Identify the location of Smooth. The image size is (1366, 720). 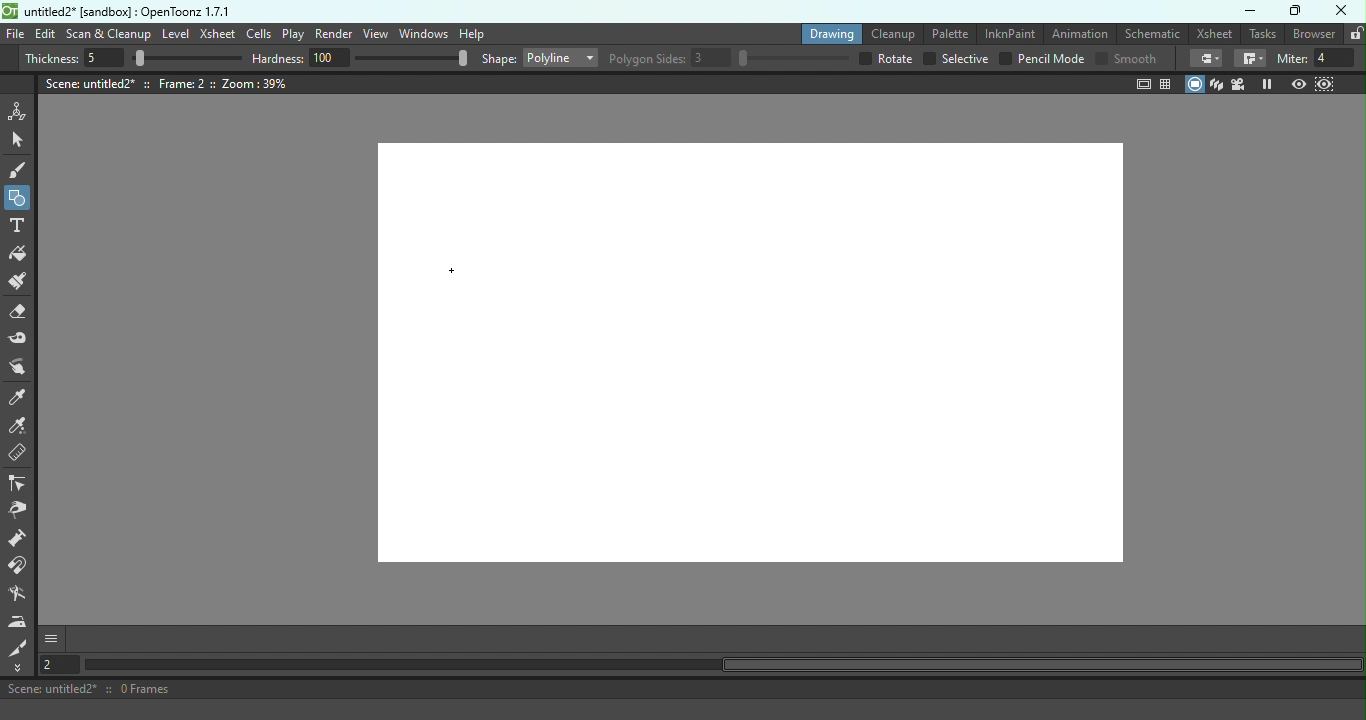
(1128, 59).